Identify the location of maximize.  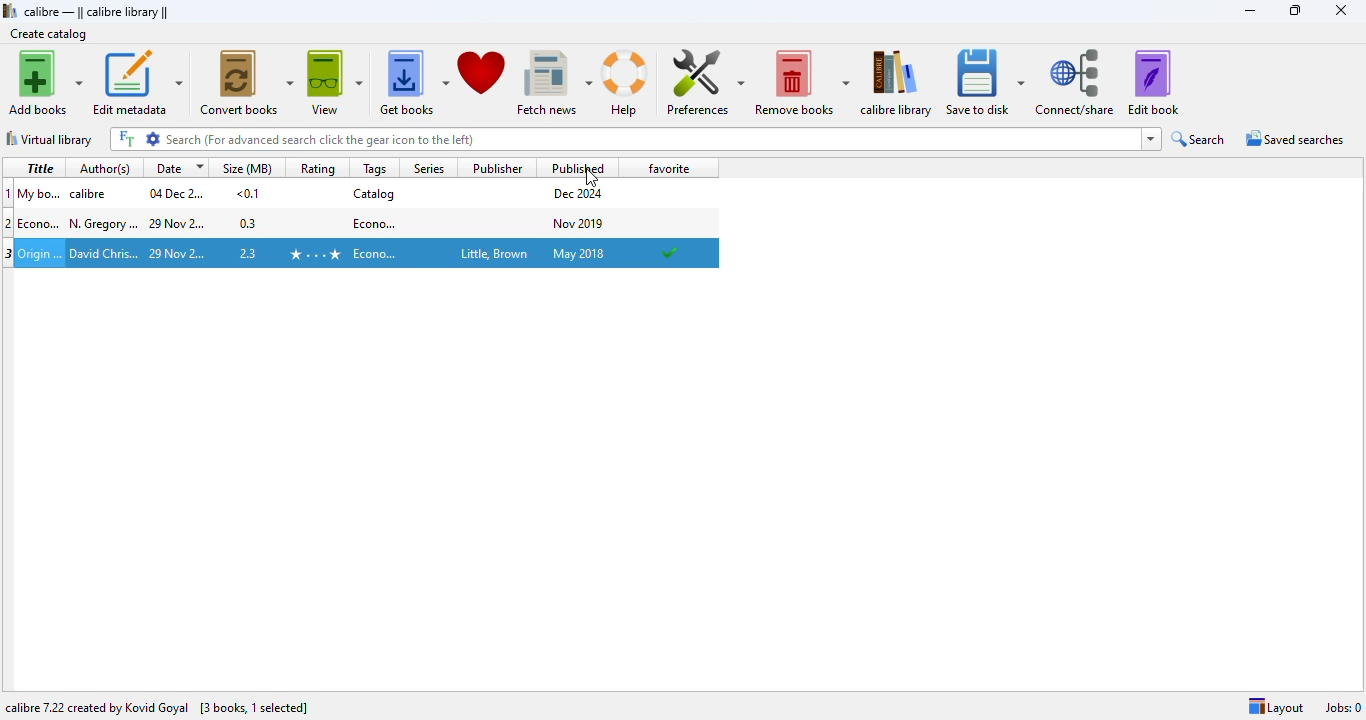
(1294, 10).